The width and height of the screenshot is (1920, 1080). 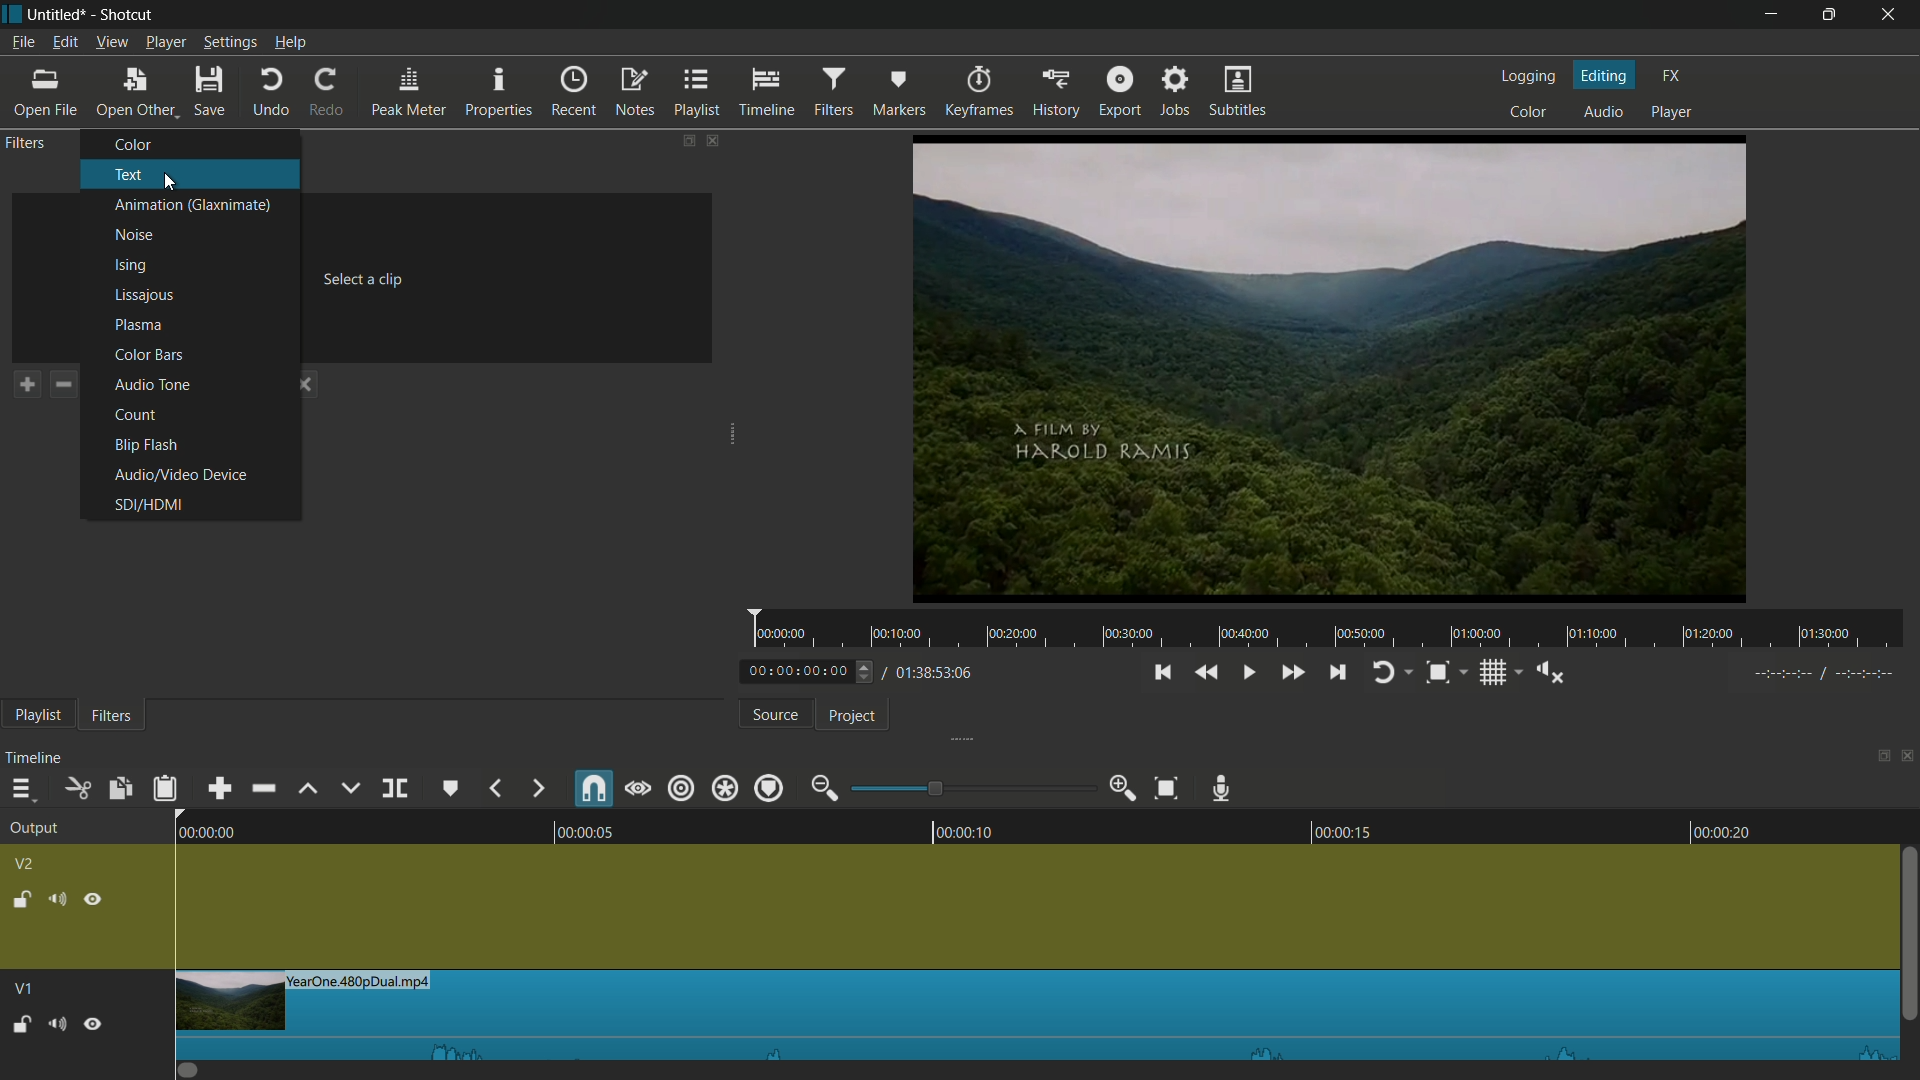 What do you see at coordinates (1891, 15) in the screenshot?
I see `close app` at bounding box center [1891, 15].